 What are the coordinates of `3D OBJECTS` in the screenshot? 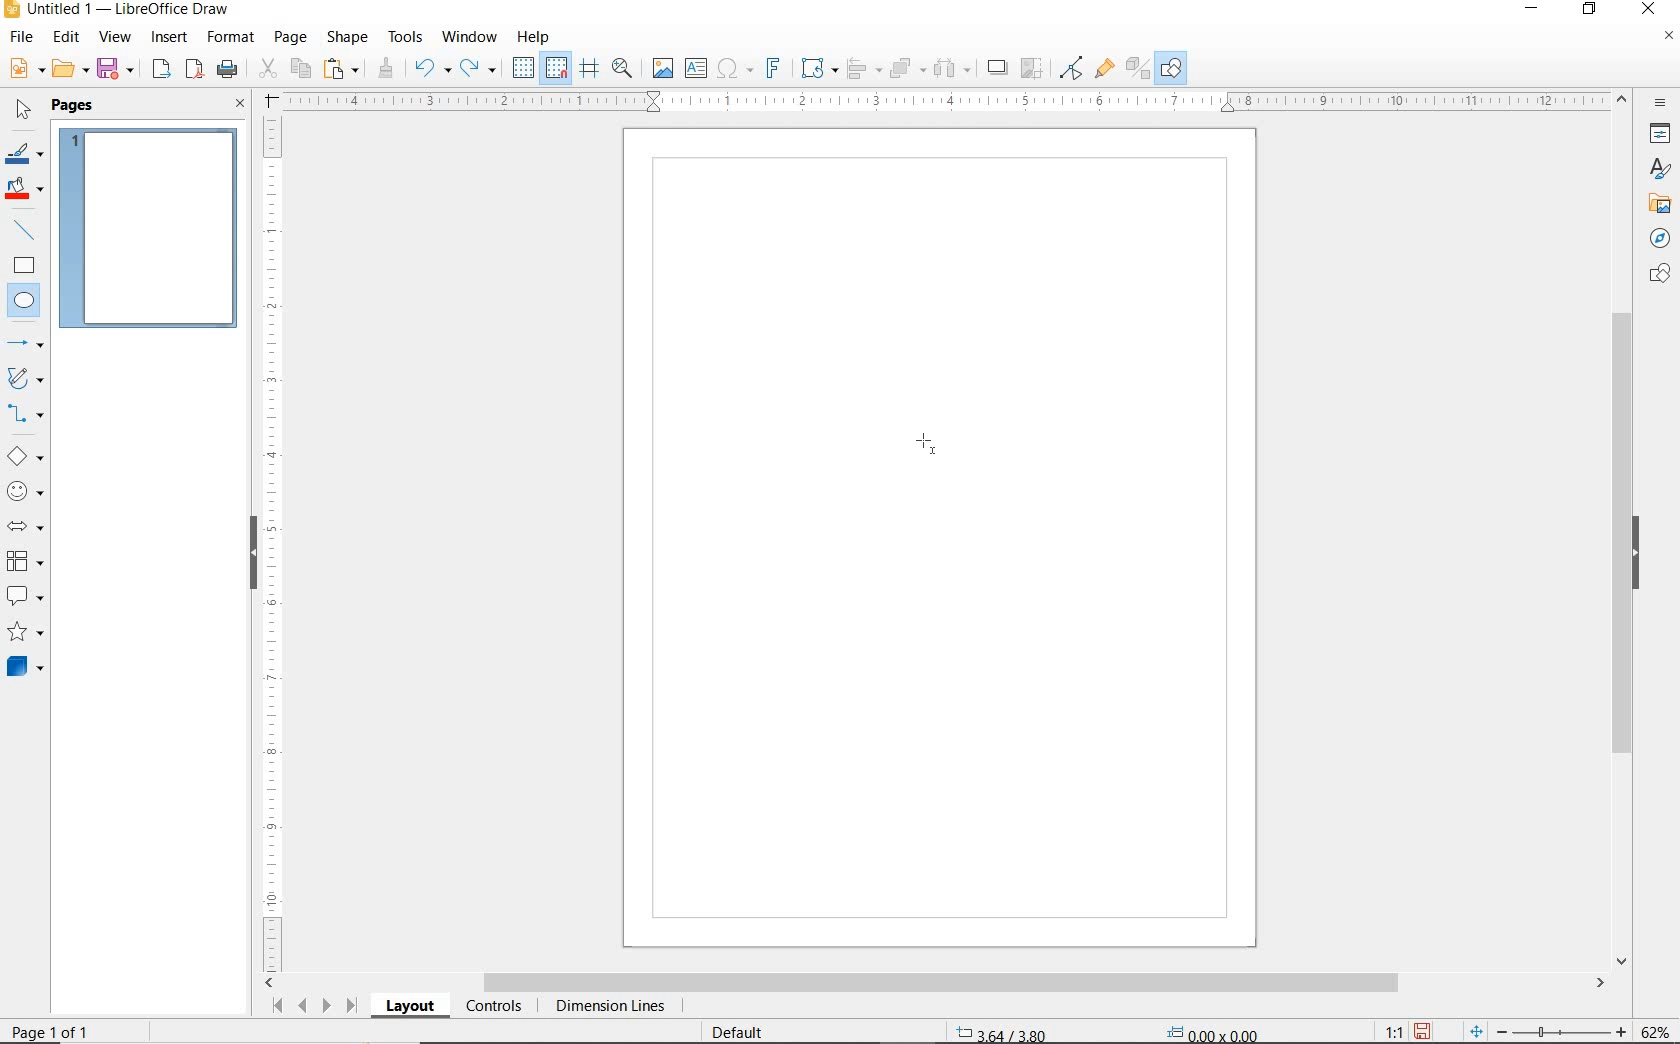 It's located at (23, 669).